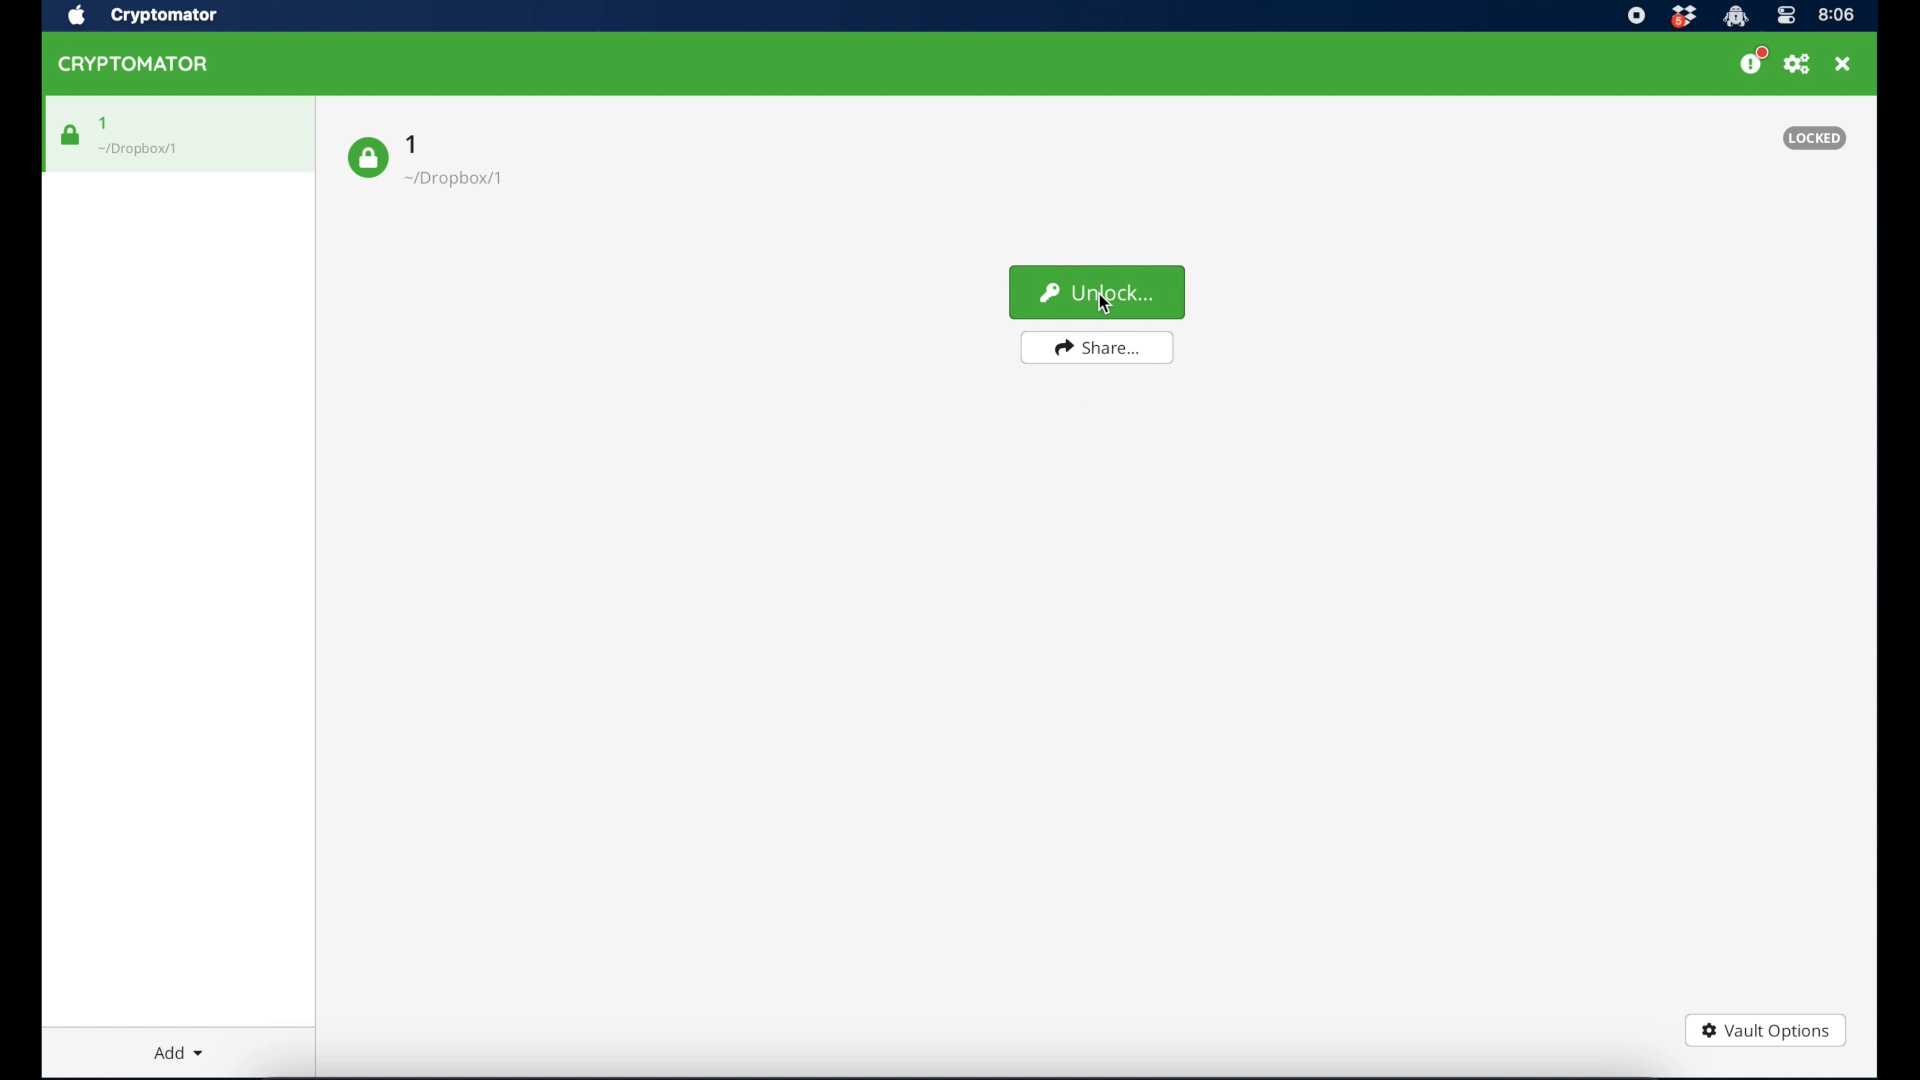 This screenshot has height=1080, width=1920. I want to click on add dropdown, so click(179, 1052).